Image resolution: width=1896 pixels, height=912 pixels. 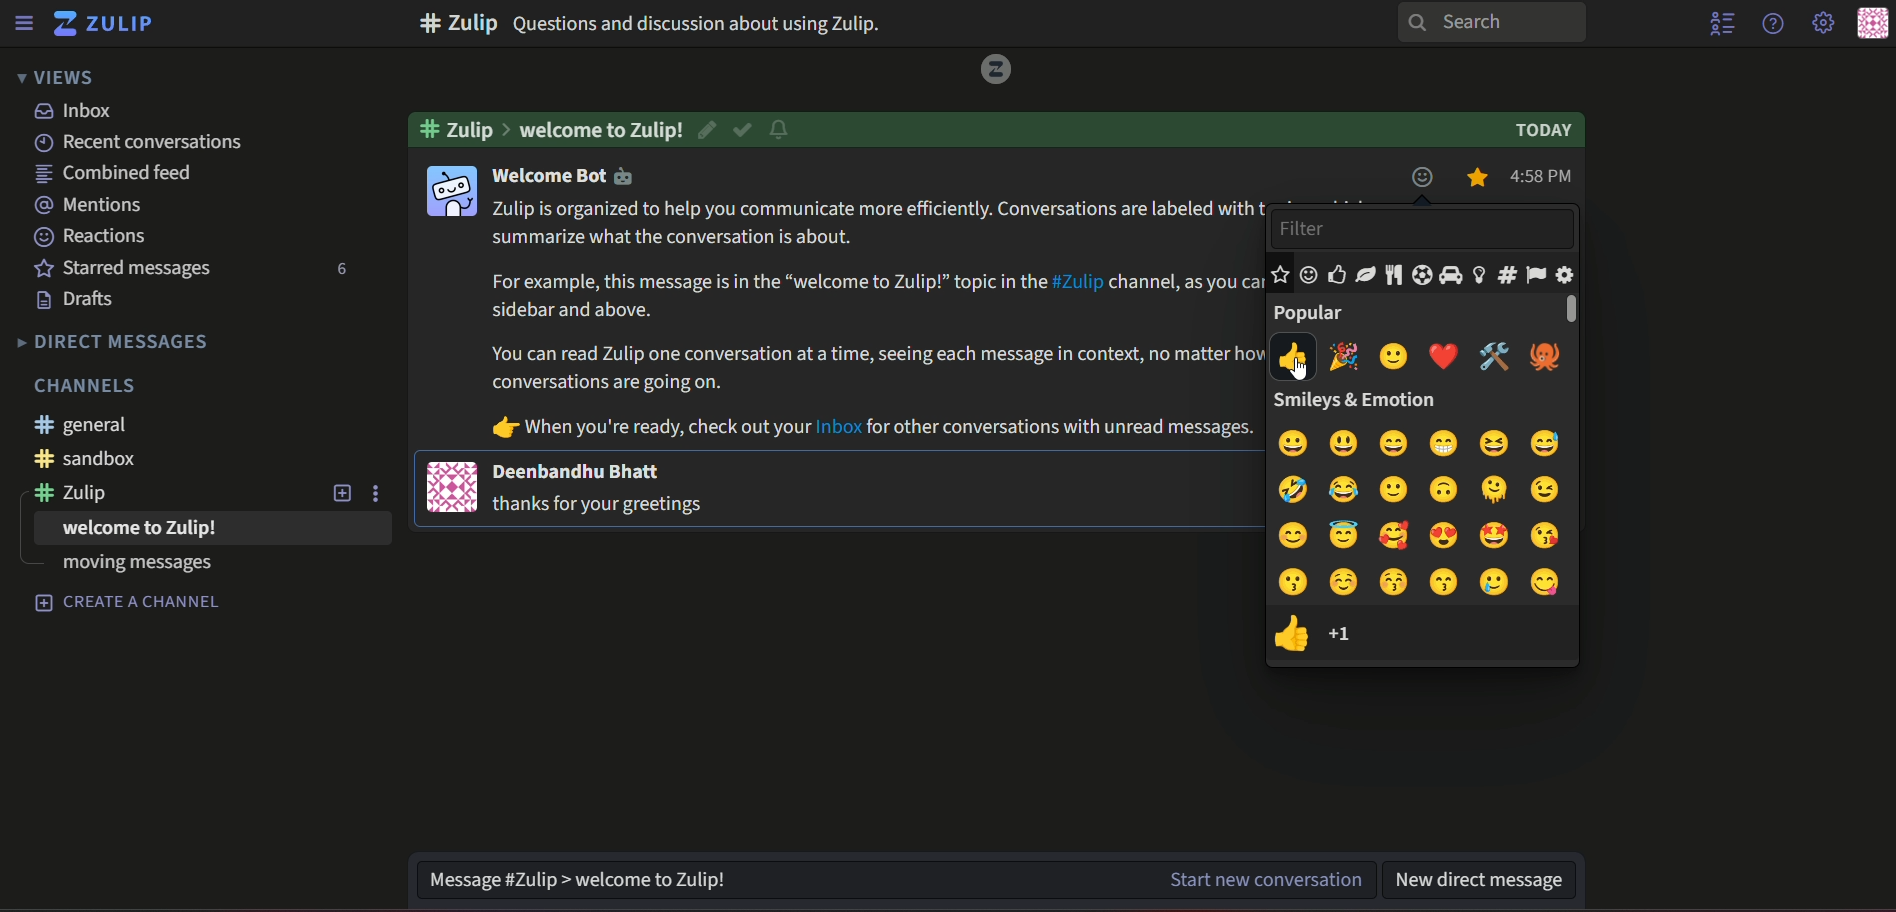 I want to click on #zulip questions and discussion about using Zulip, so click(x=715, y=23).